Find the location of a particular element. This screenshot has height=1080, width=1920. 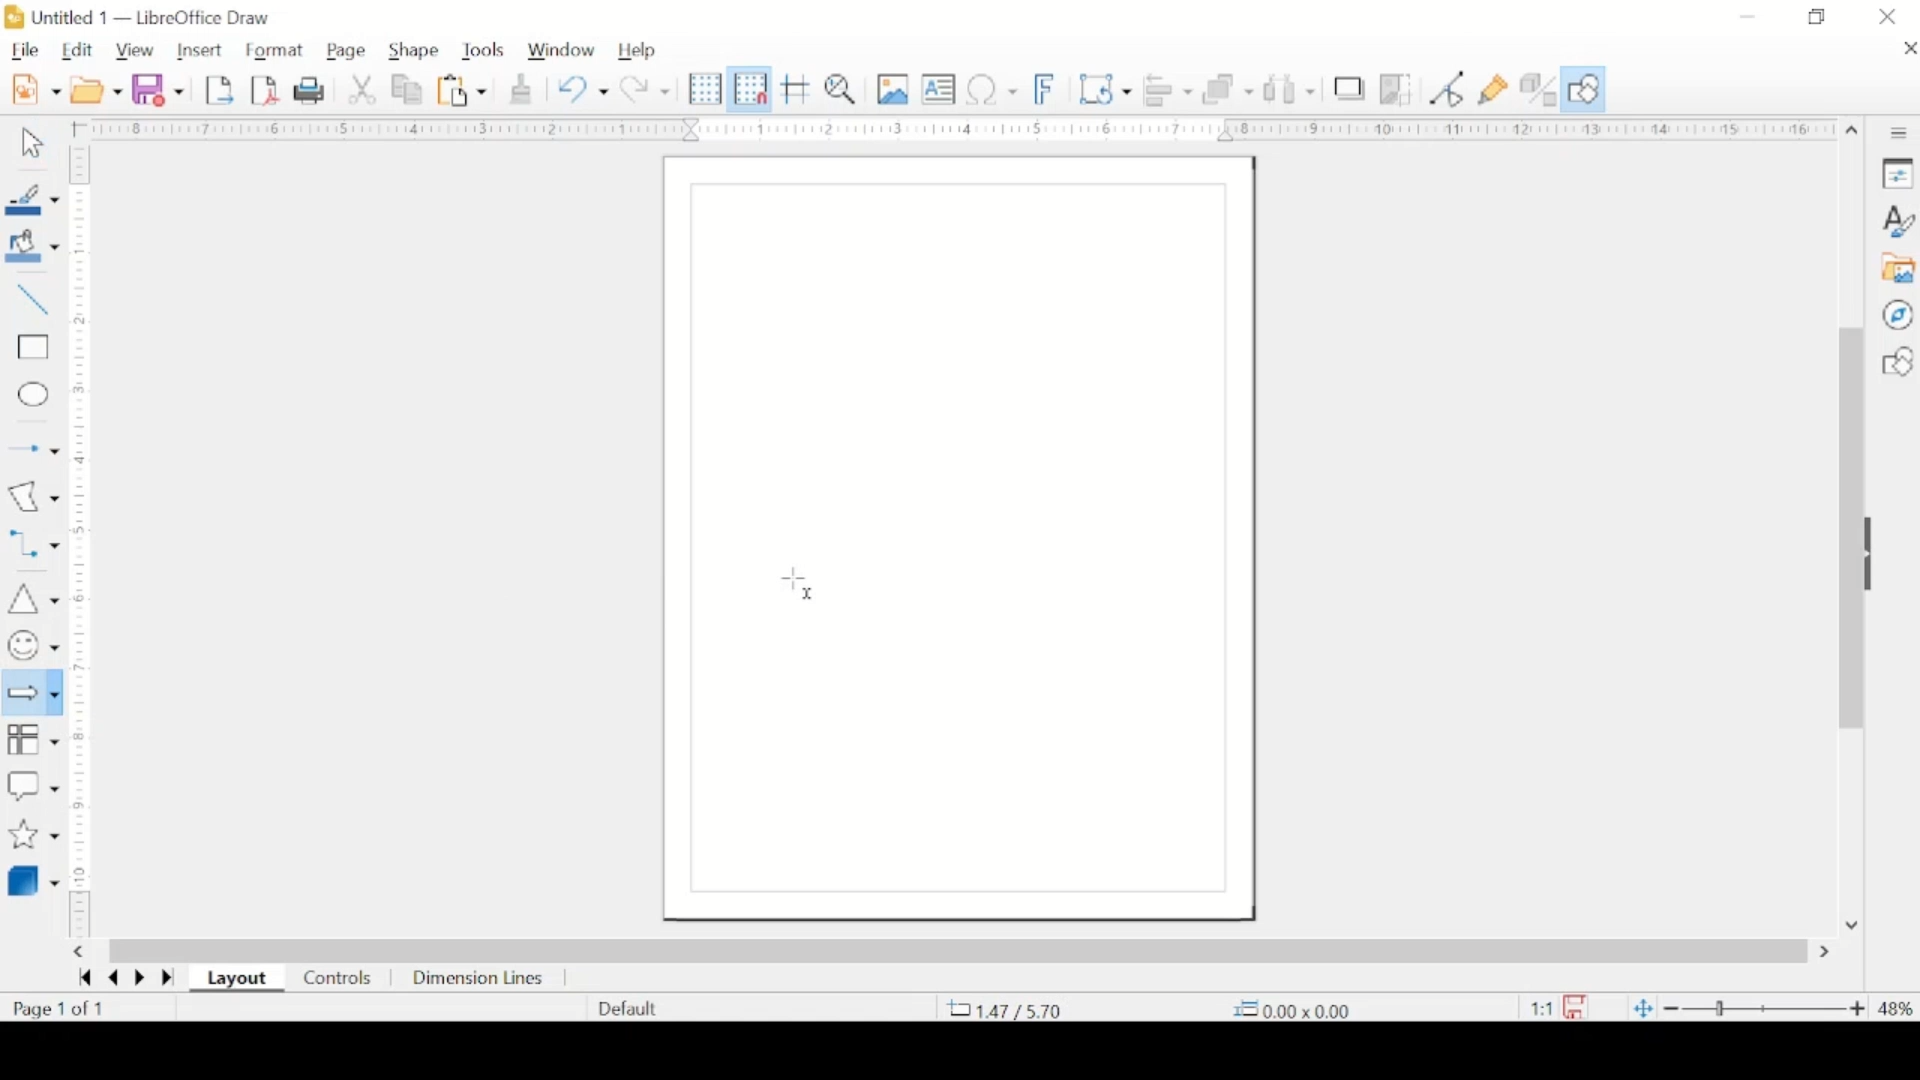

last is located at coordinates (168, 979).